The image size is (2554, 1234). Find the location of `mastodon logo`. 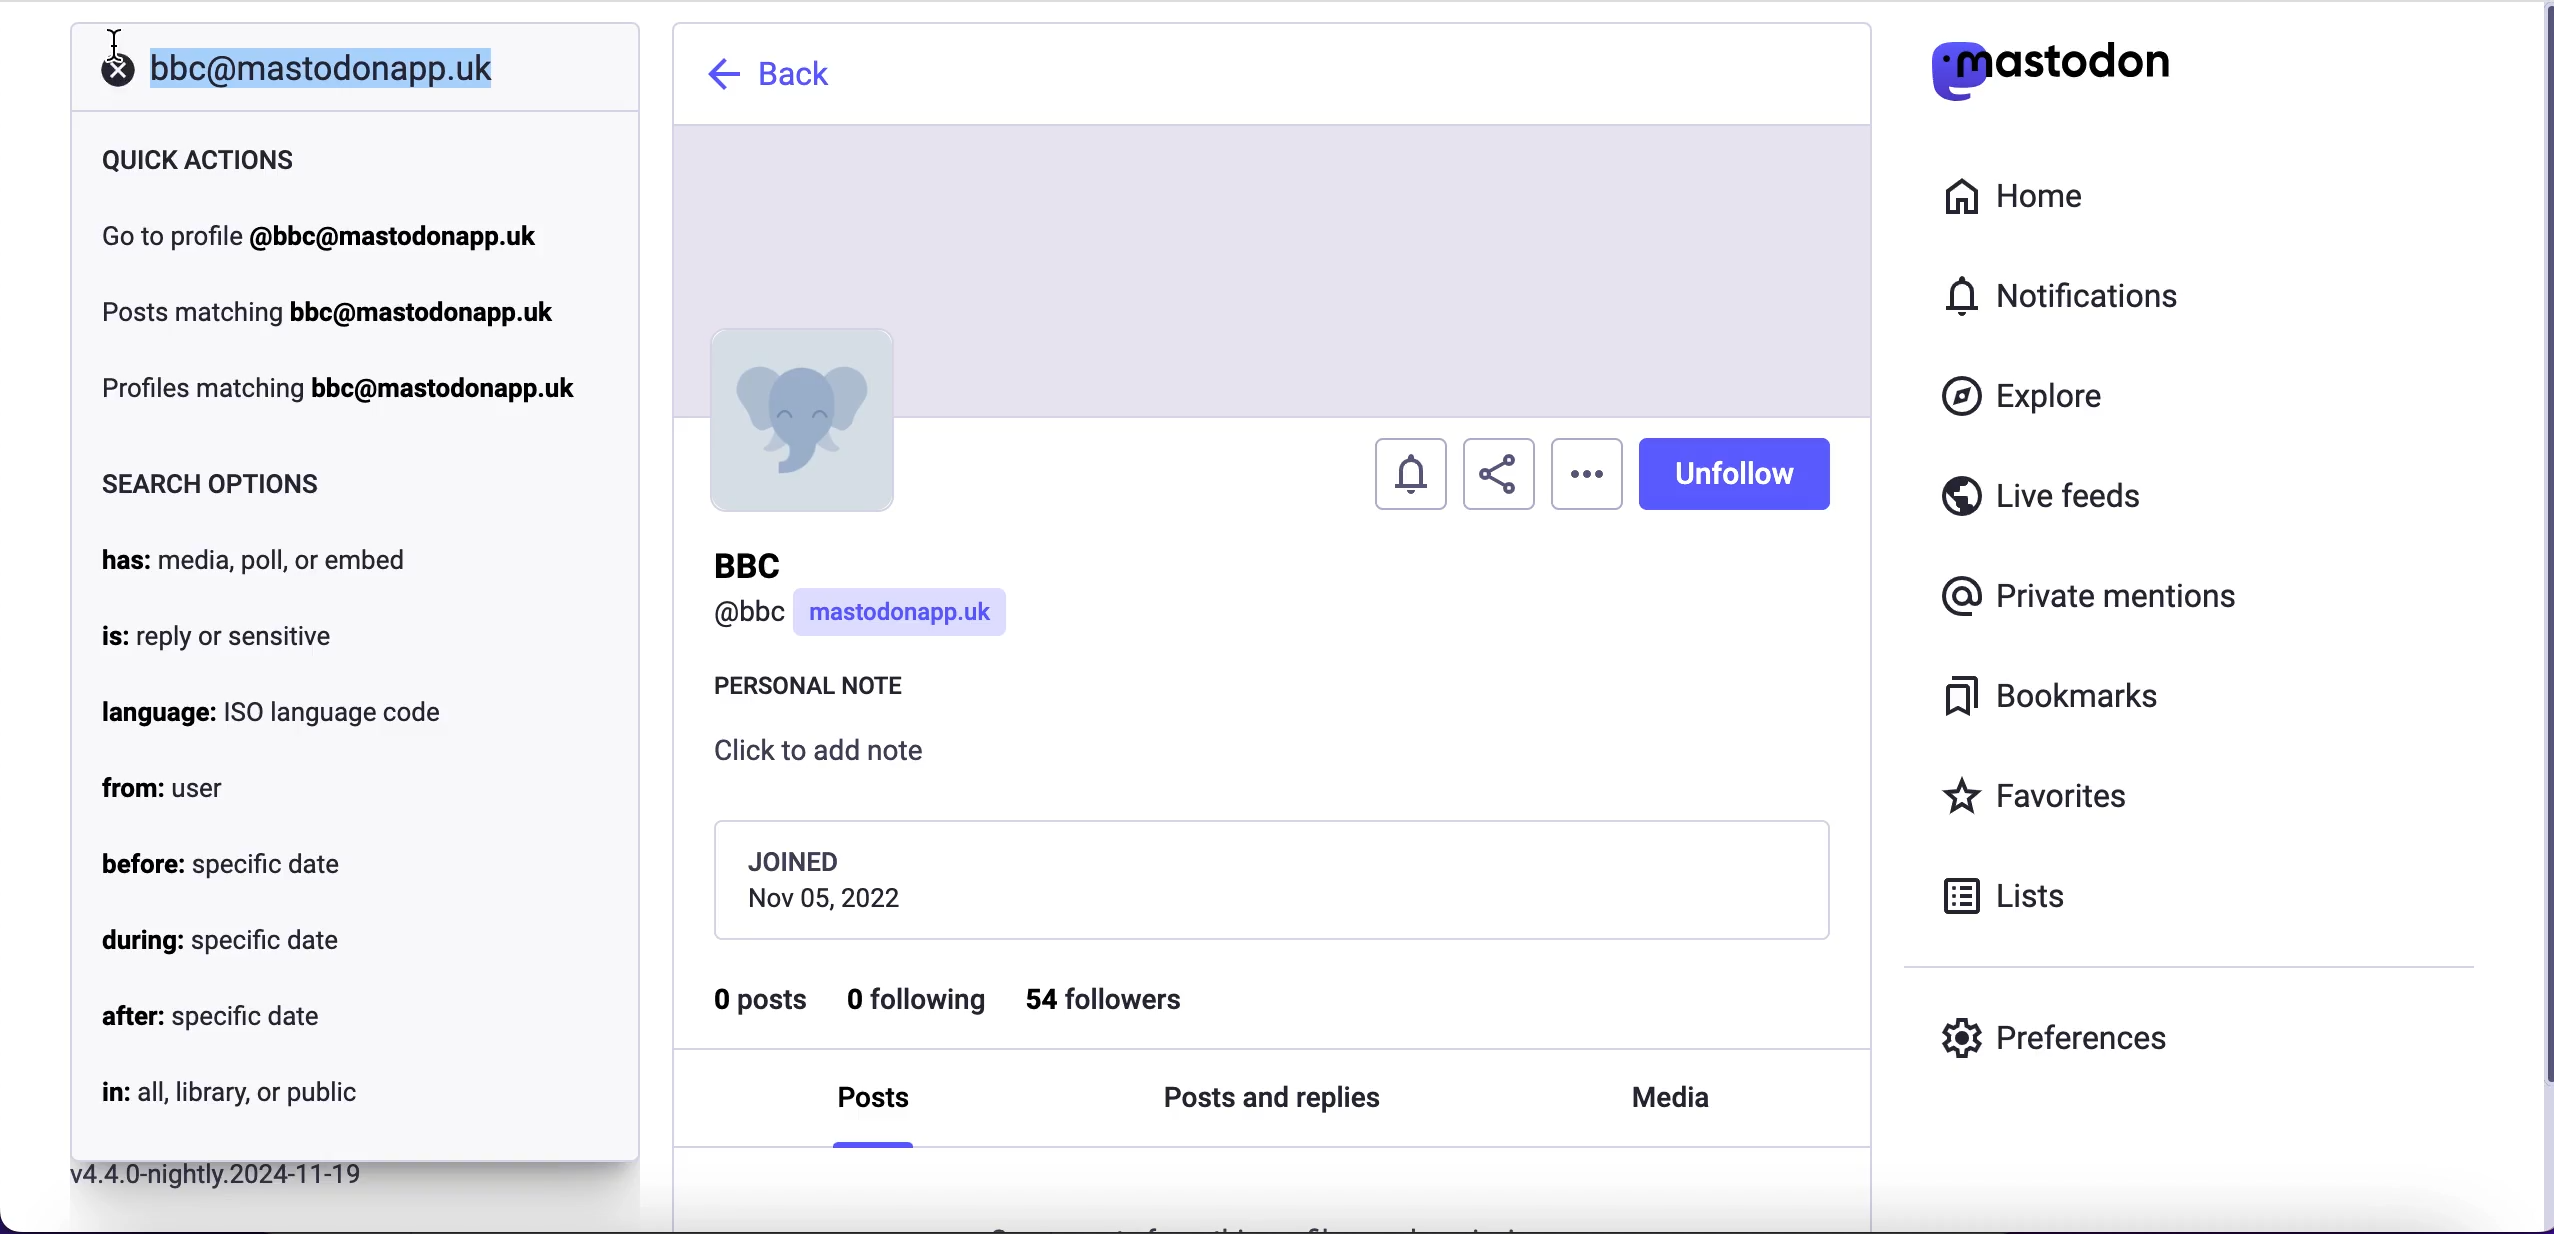

mastodon logo is located at coordinates (2050, 65).